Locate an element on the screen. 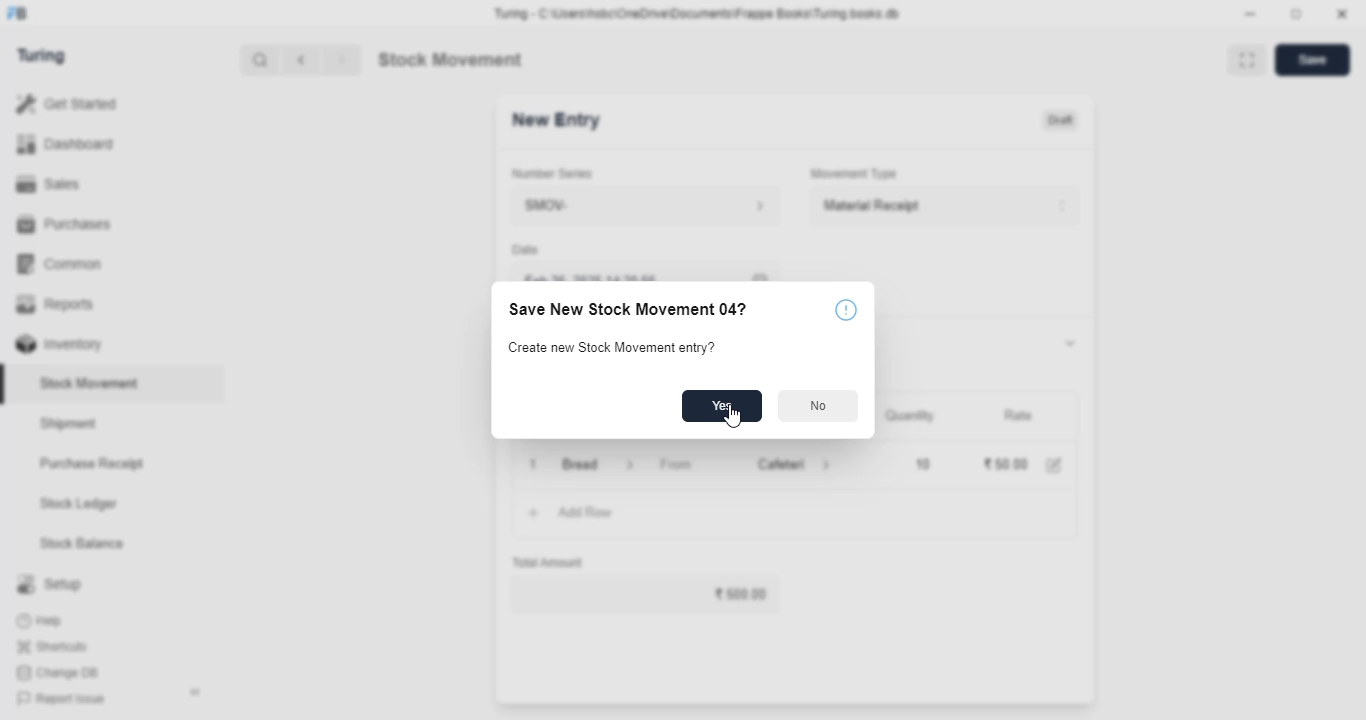 The width and height of the screenshot is (1366, 720). get started is located at coordinates (68, 104).